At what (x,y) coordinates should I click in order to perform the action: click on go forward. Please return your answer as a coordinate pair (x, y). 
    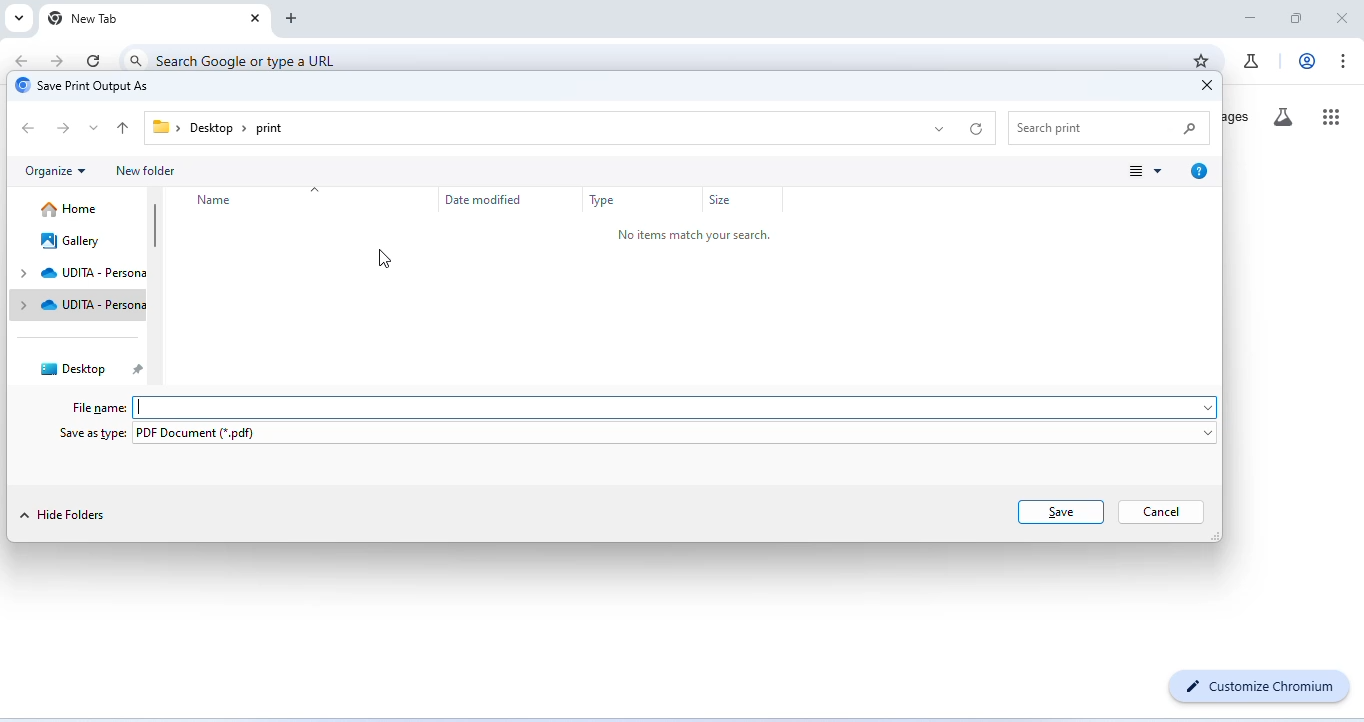
    Looking at the image, I should click on (59, 59).